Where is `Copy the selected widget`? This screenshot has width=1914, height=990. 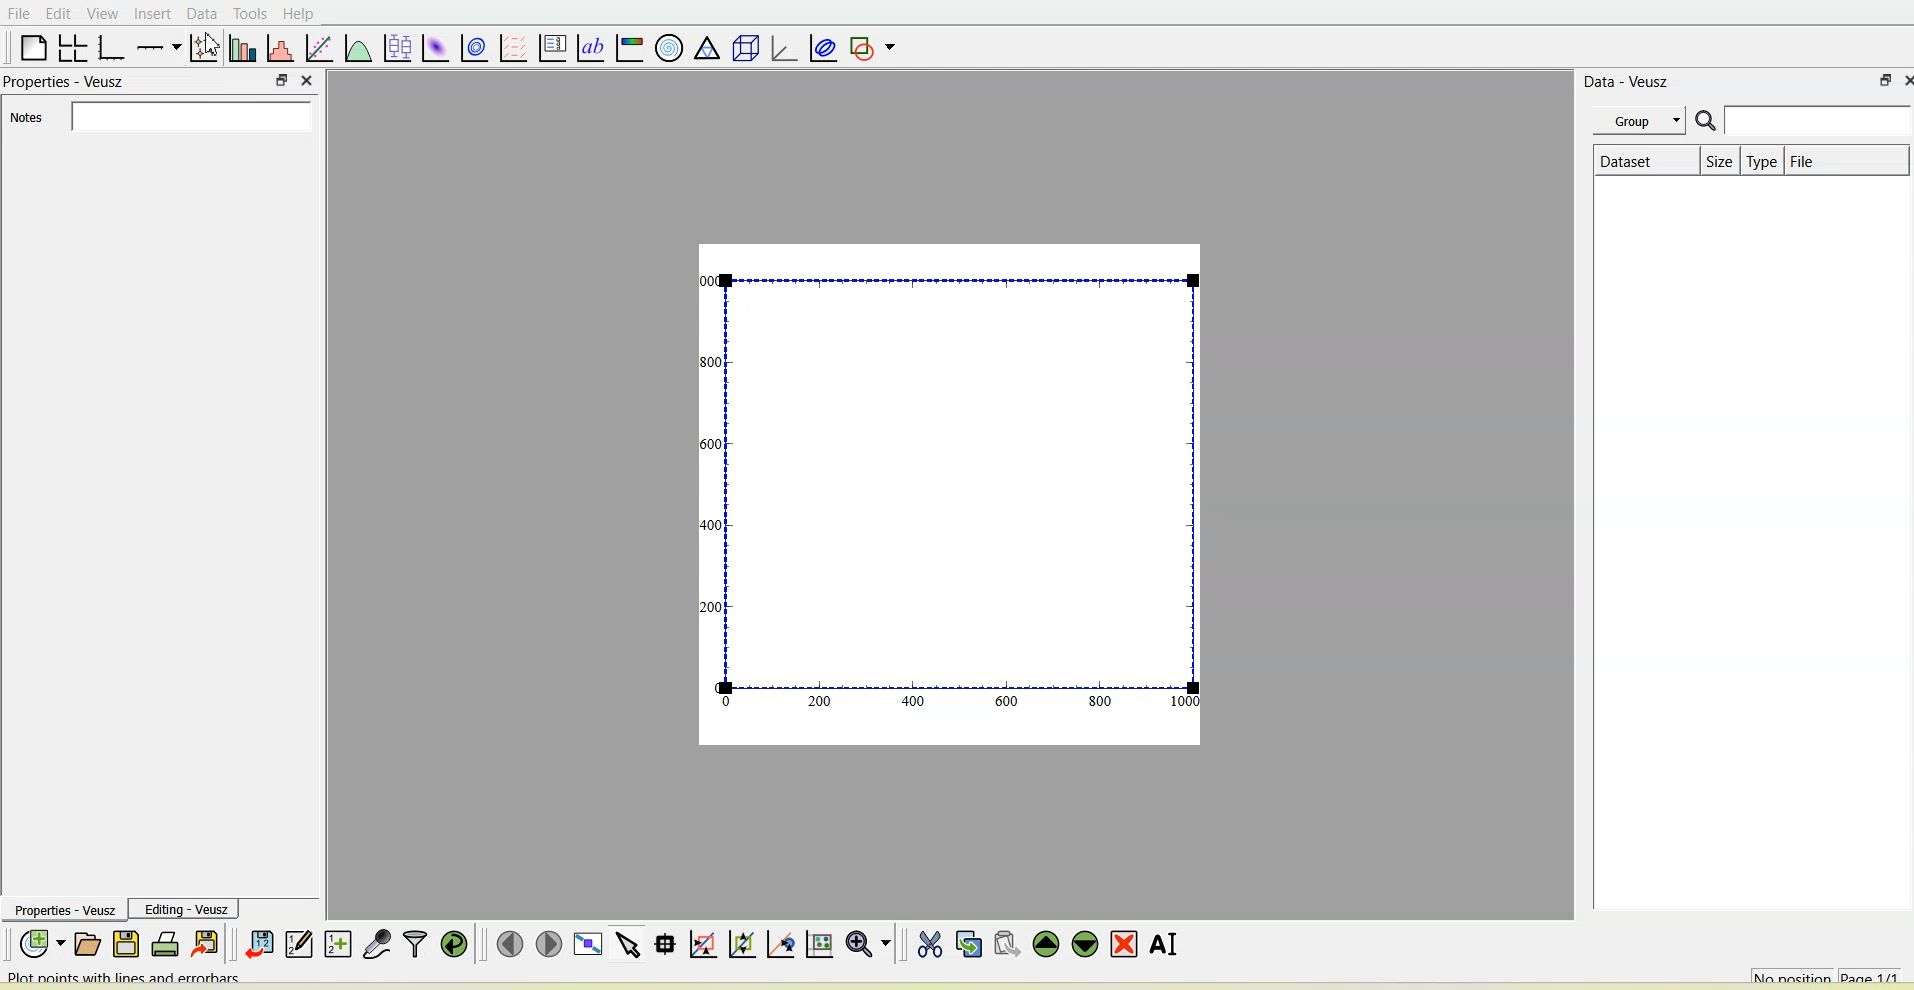 Copy the selected widget is located at coordinates (969, 944).